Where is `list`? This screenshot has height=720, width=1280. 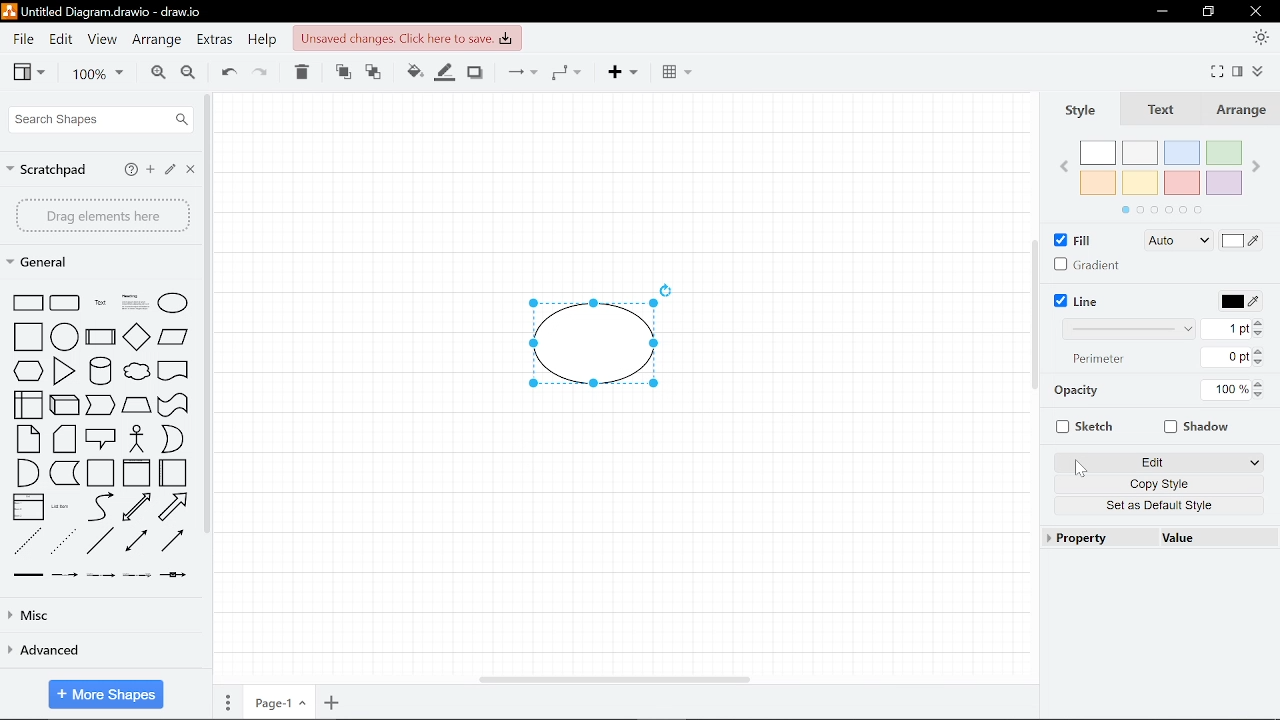 list is located at coordinates (28, 507).